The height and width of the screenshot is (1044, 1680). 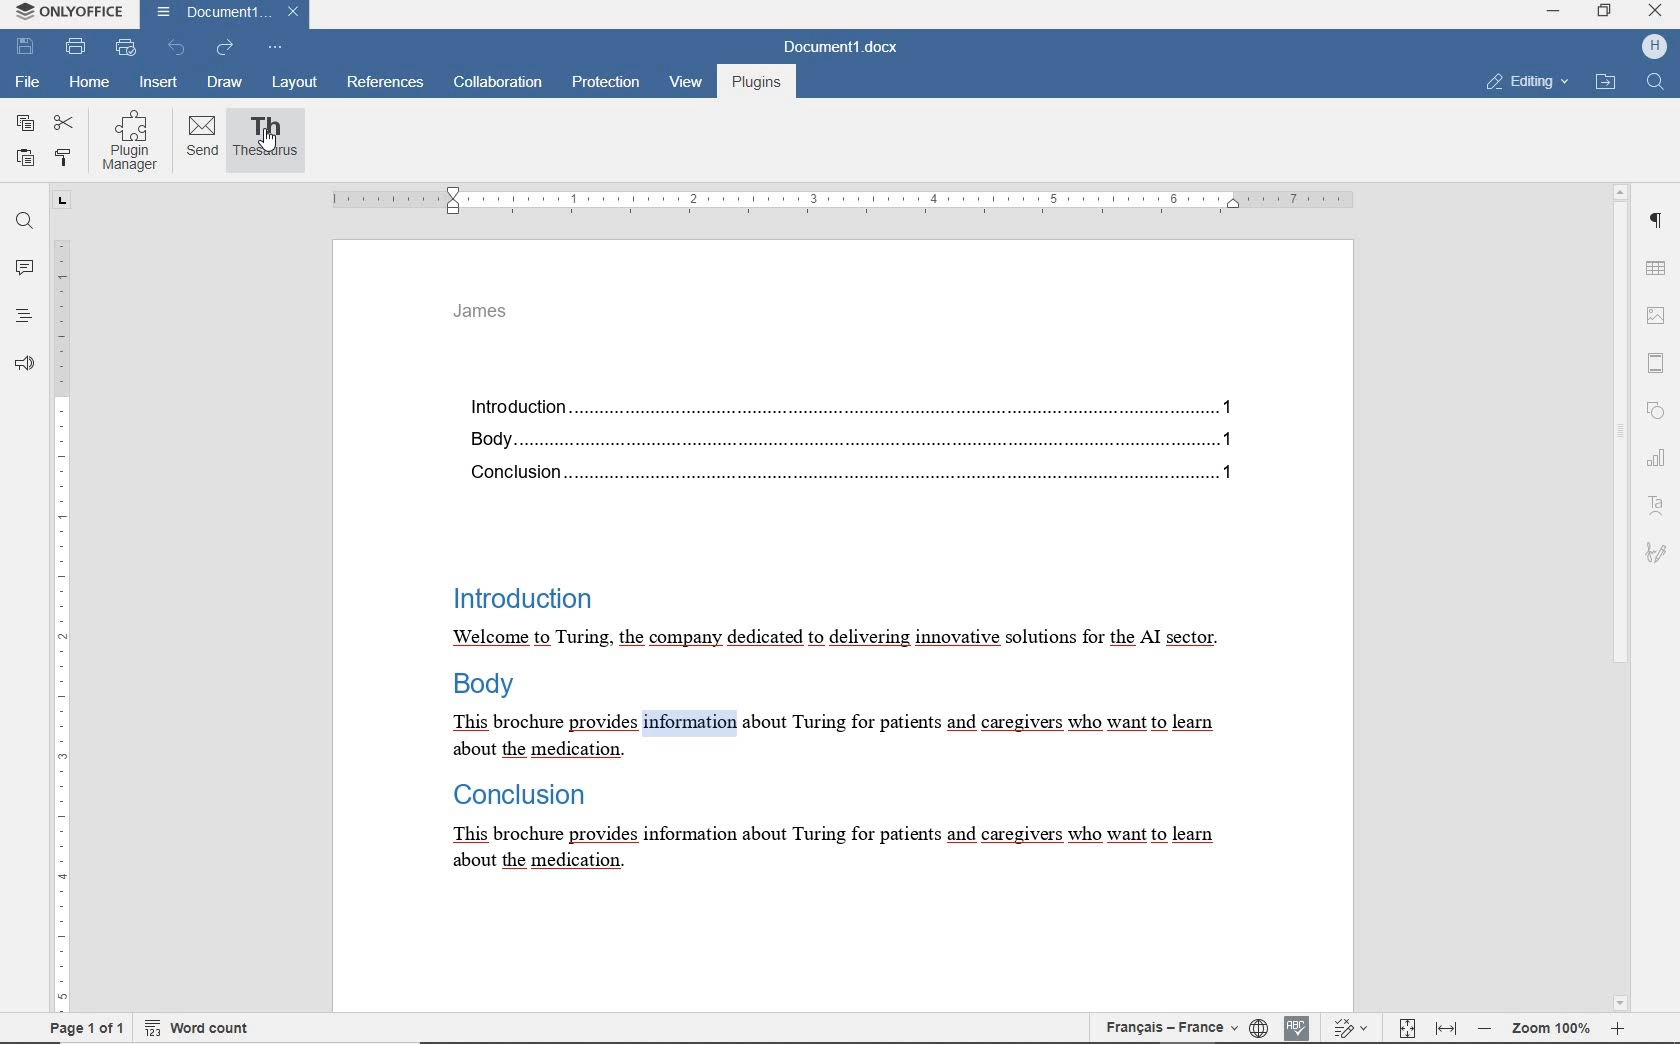 What do you see at coordinates (1658, 556) in the screenshot?
I see `SIGNATURE` at bounding box center [1658, 556].